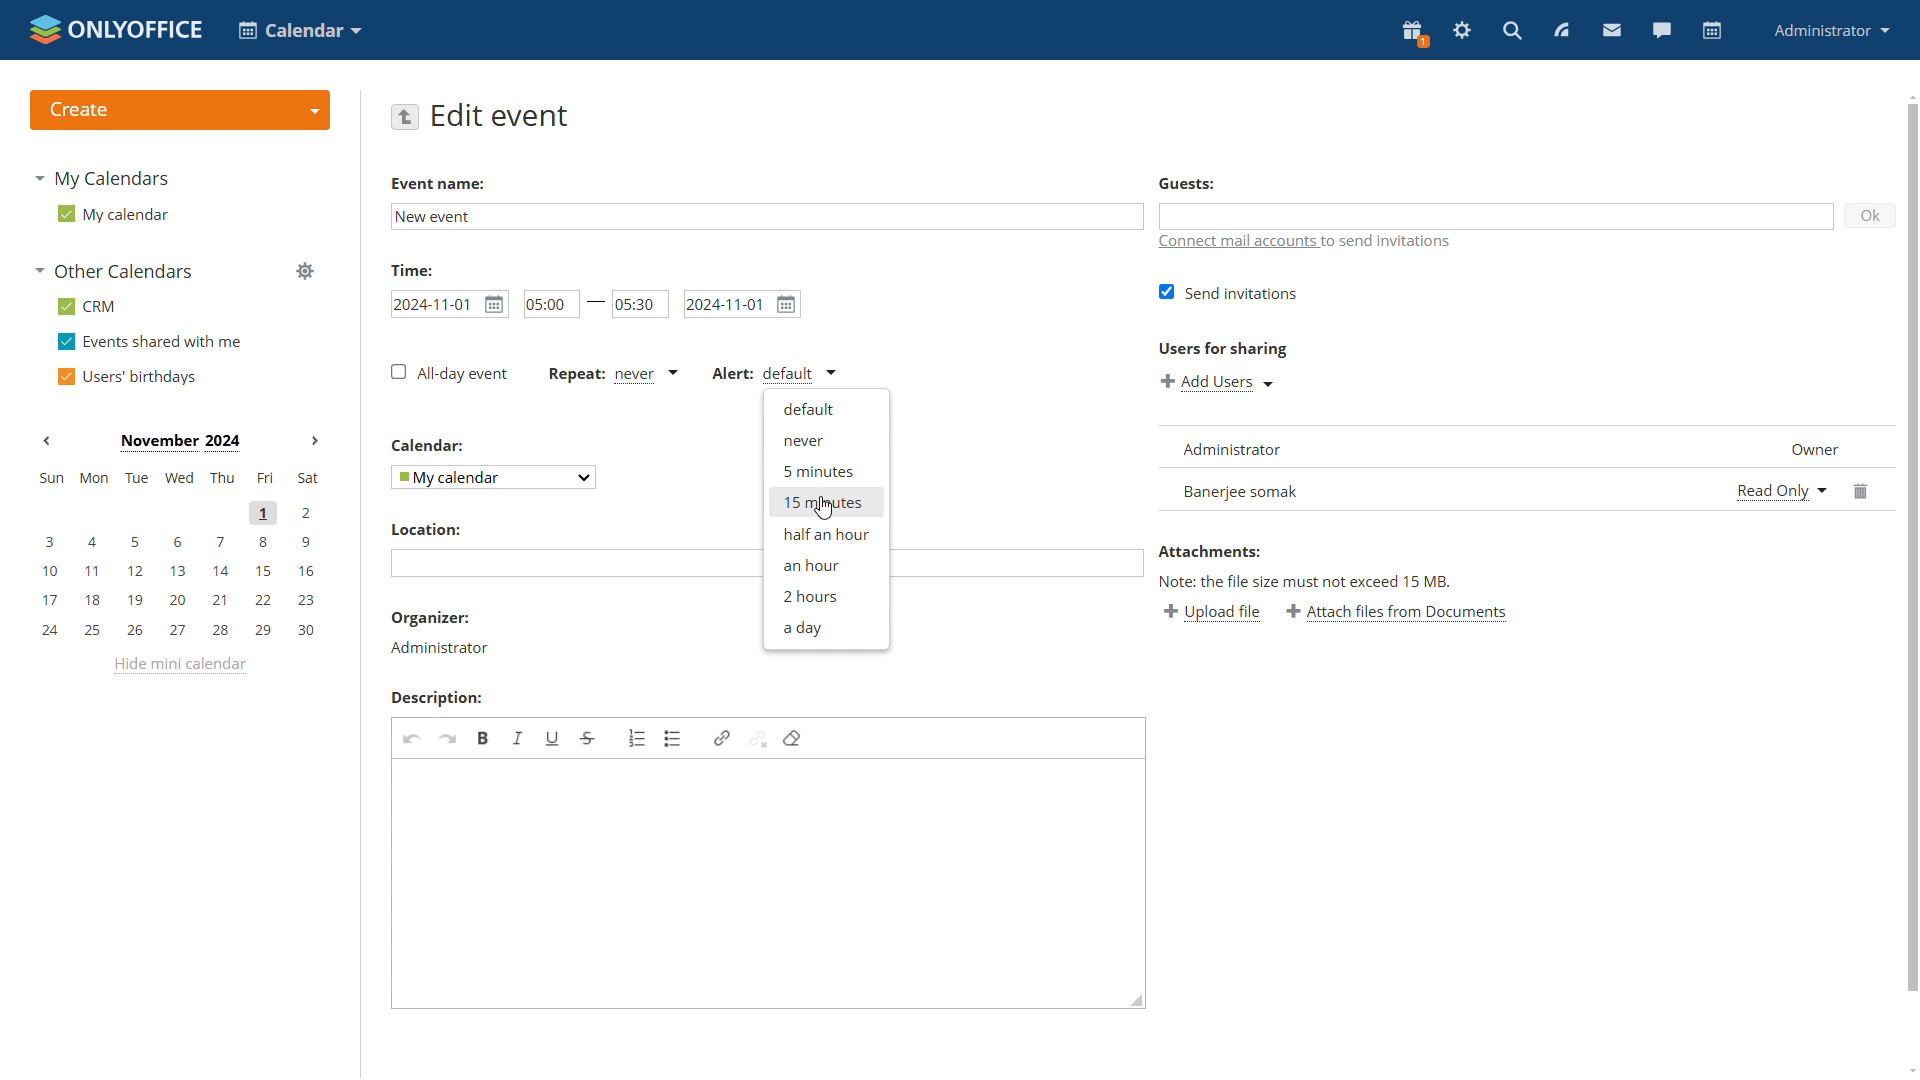  I want to click on add user, so click(1218, 384).